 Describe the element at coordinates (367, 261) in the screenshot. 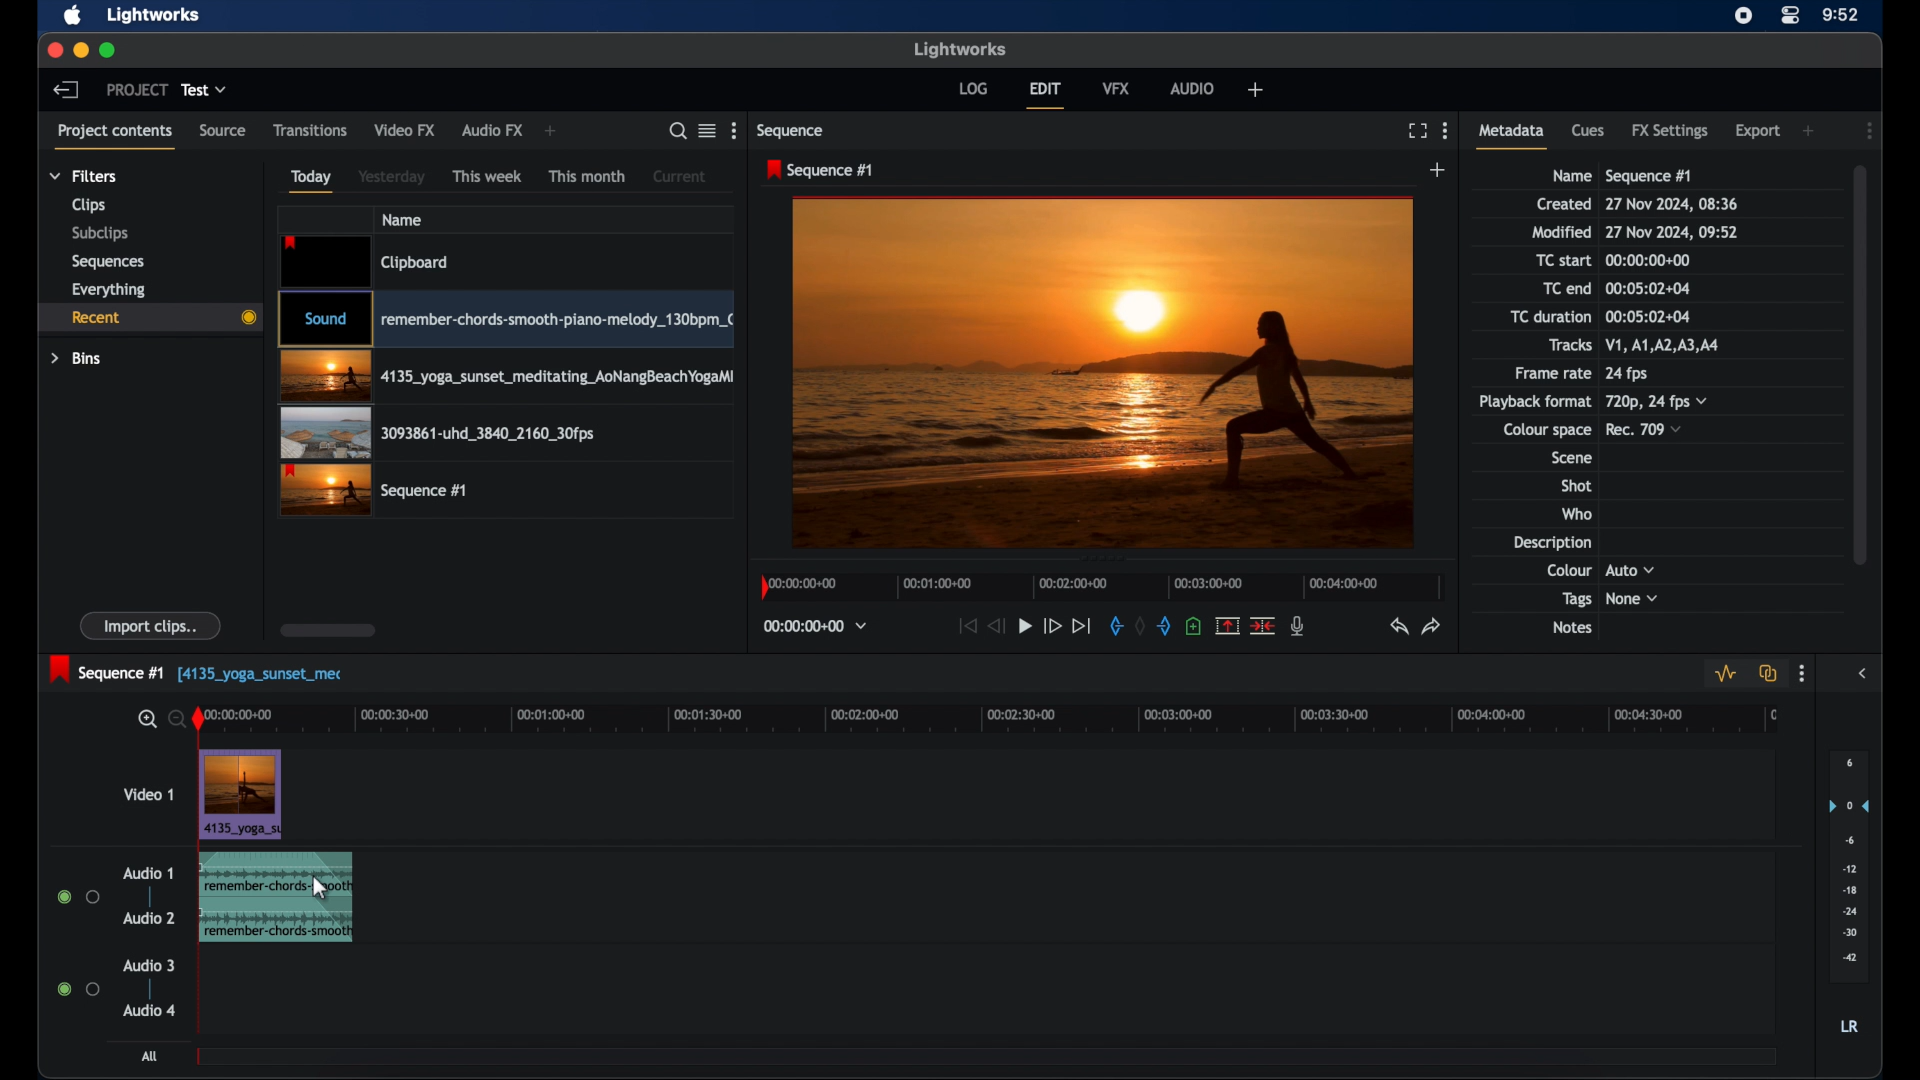

I see `video clip` at that location.